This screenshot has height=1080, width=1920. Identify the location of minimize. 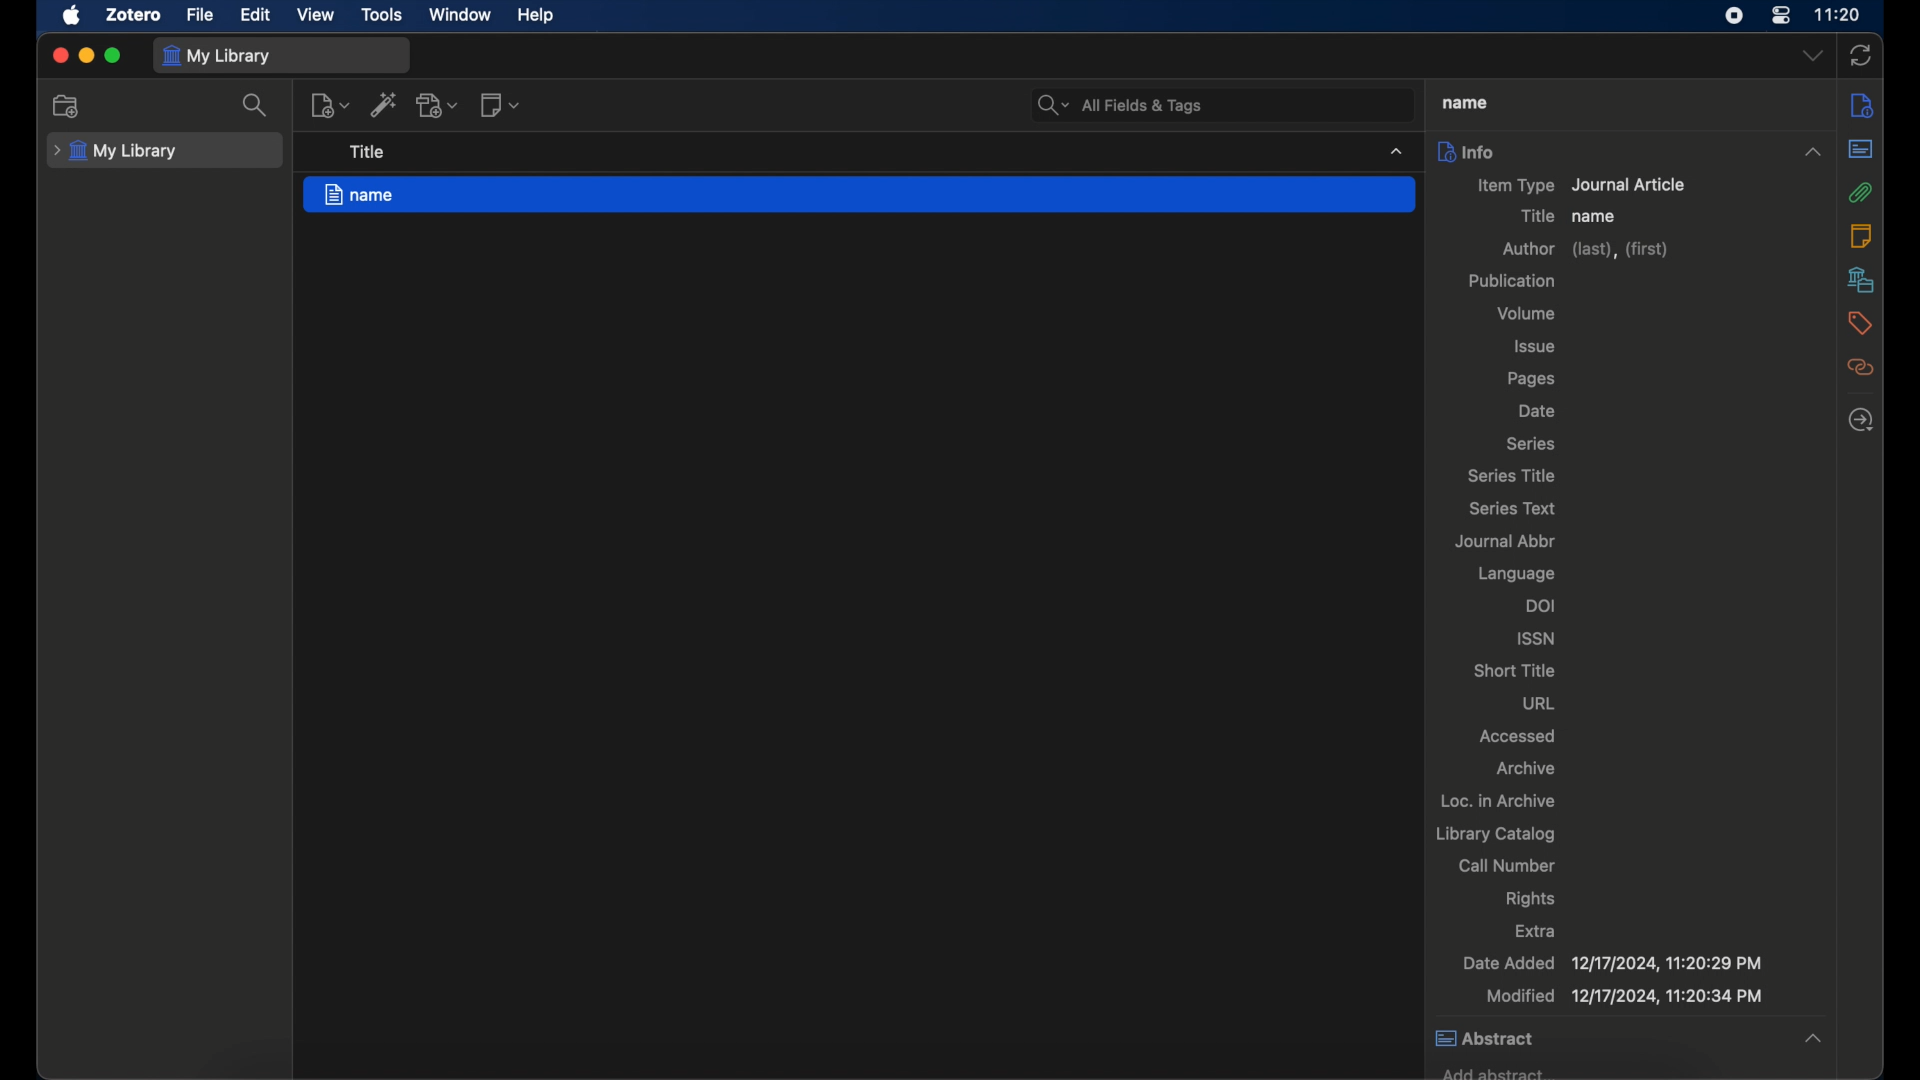
(84, 54).